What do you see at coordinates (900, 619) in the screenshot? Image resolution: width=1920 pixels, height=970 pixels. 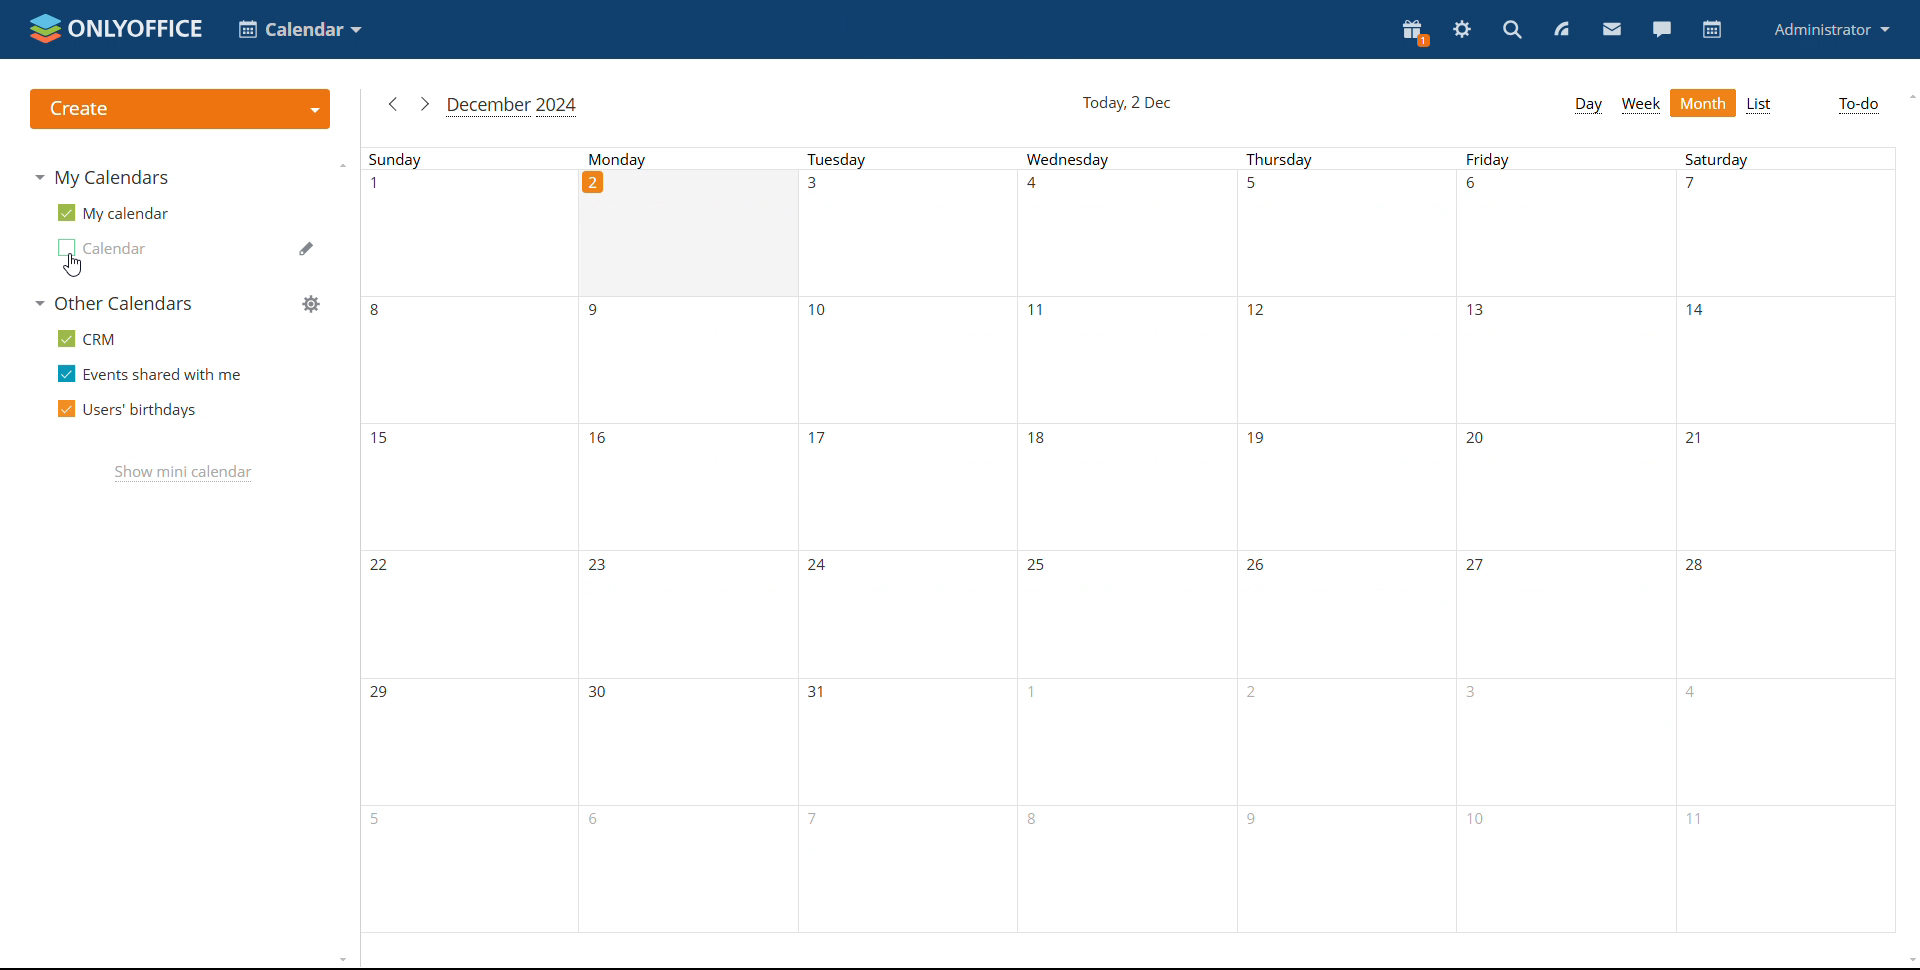 I see `24` at bounding box center [900, 619].